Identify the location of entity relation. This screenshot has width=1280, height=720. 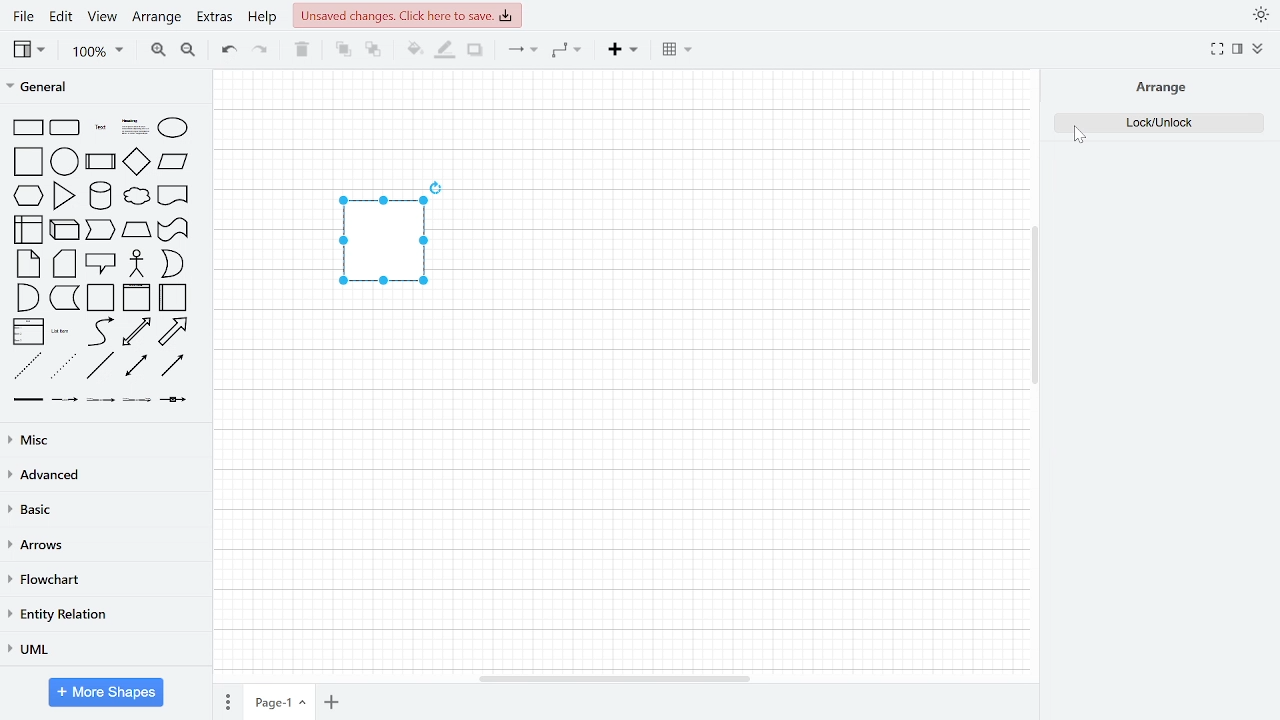
(99, 617).